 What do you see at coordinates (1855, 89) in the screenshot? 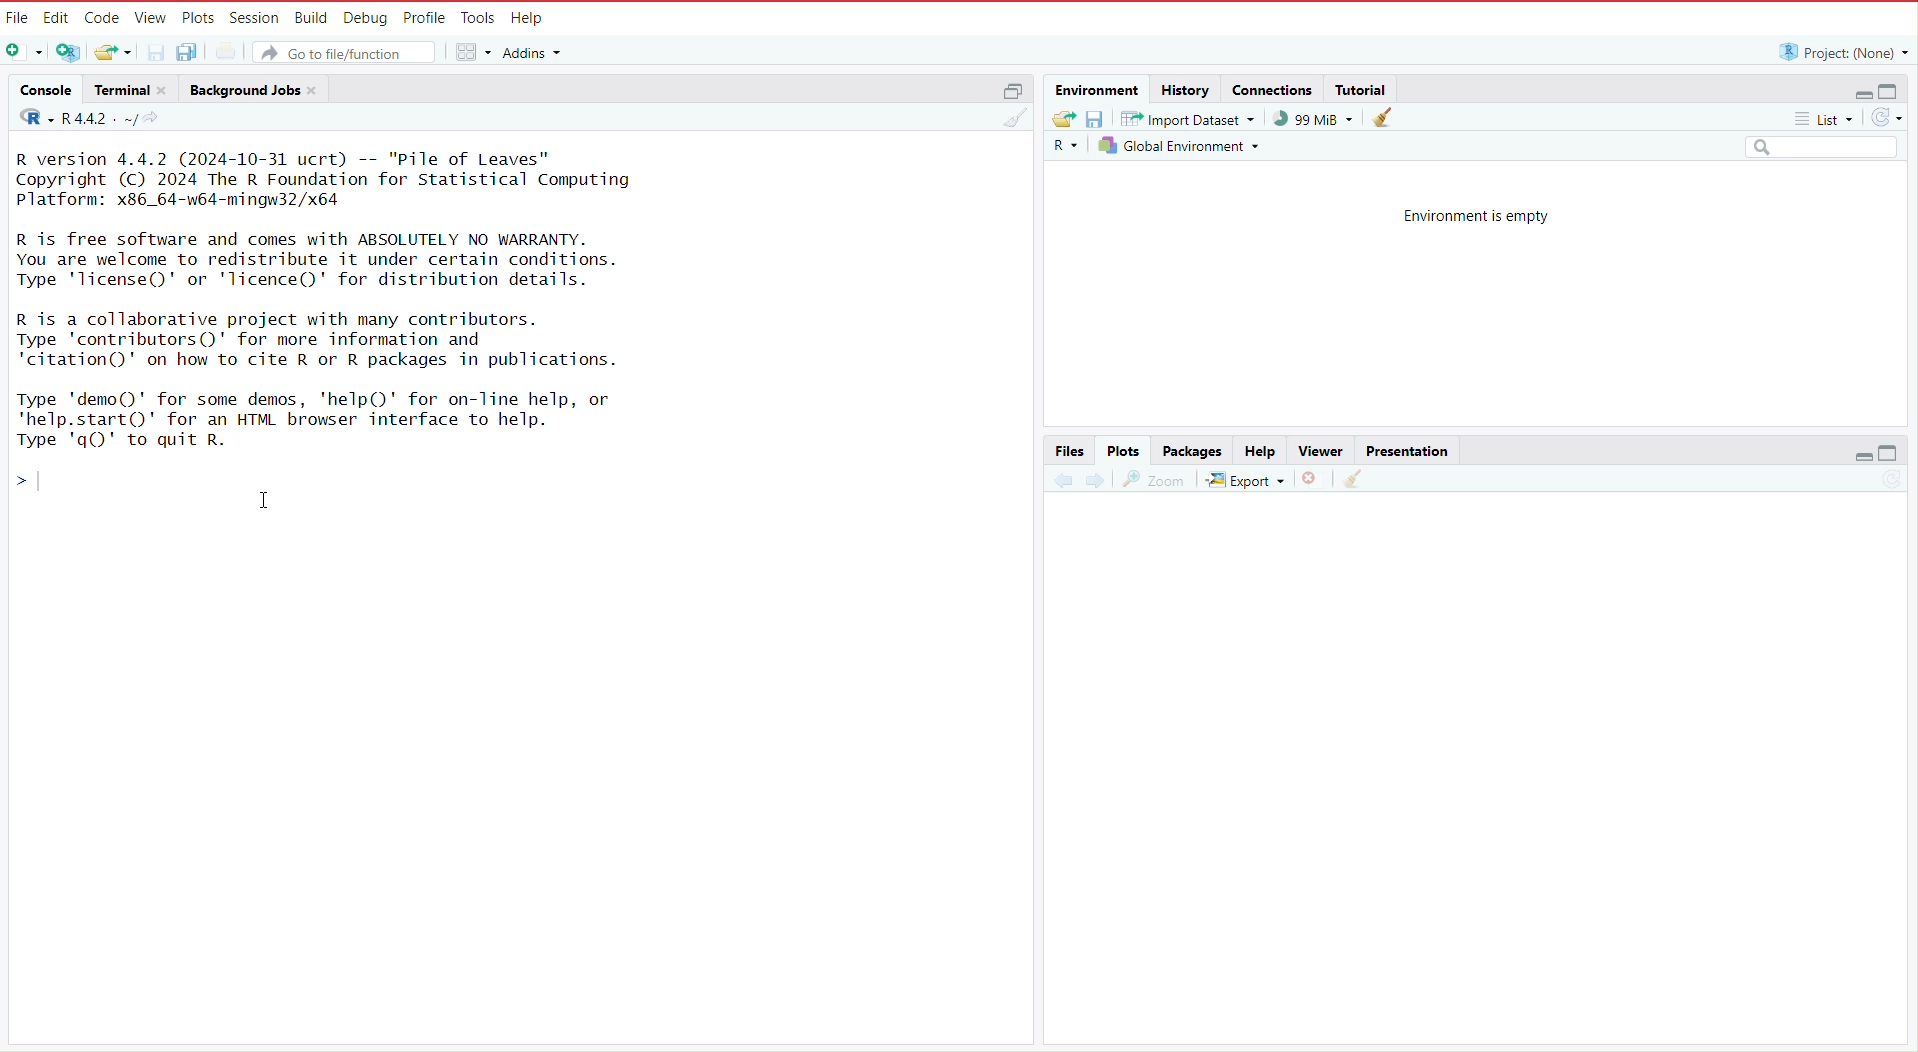
I see `minimize` at bounding box center [1855, 89].